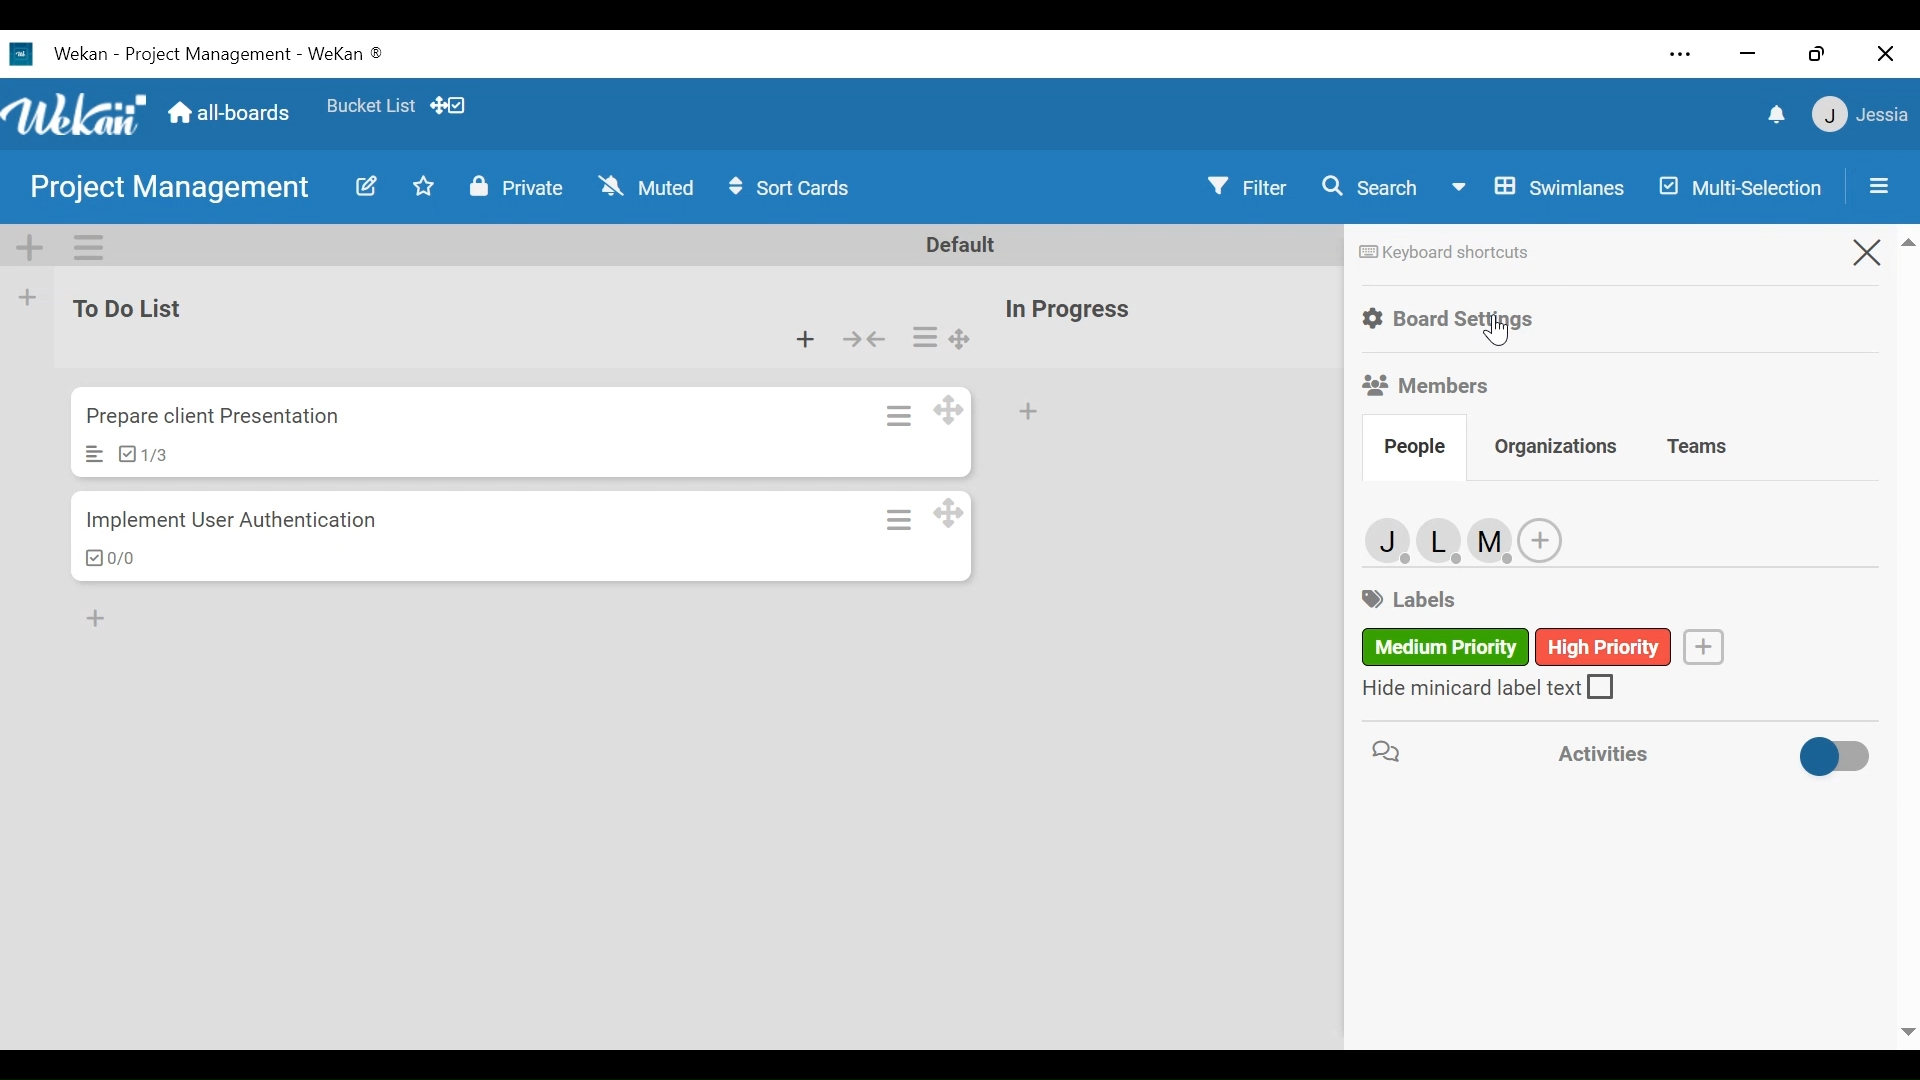 The height and width of the screenshot is (1080, 1920). Describe the element at coordinates (1499, 693) in the screenshot. I see `(un)check Hide minicard label text` at that location.